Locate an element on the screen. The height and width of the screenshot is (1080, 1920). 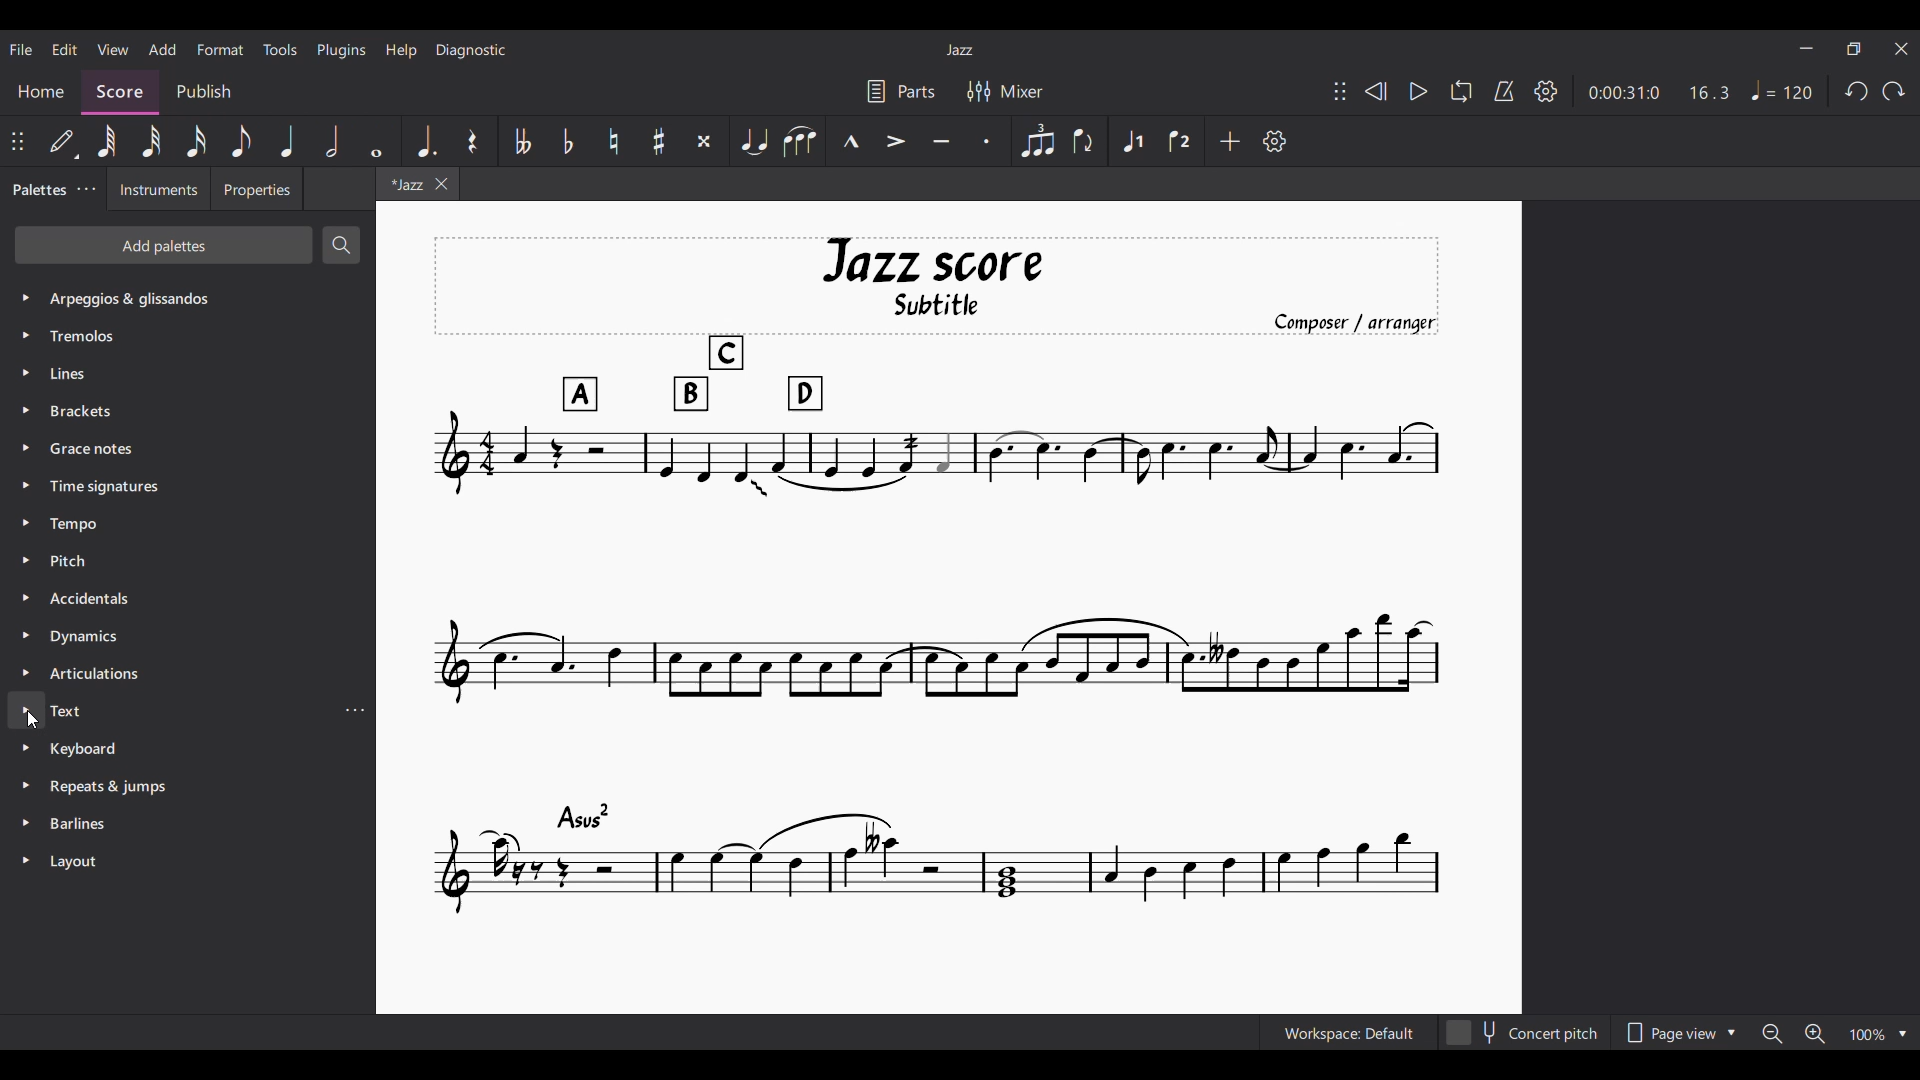
Search is located at coordinates (343, 245).